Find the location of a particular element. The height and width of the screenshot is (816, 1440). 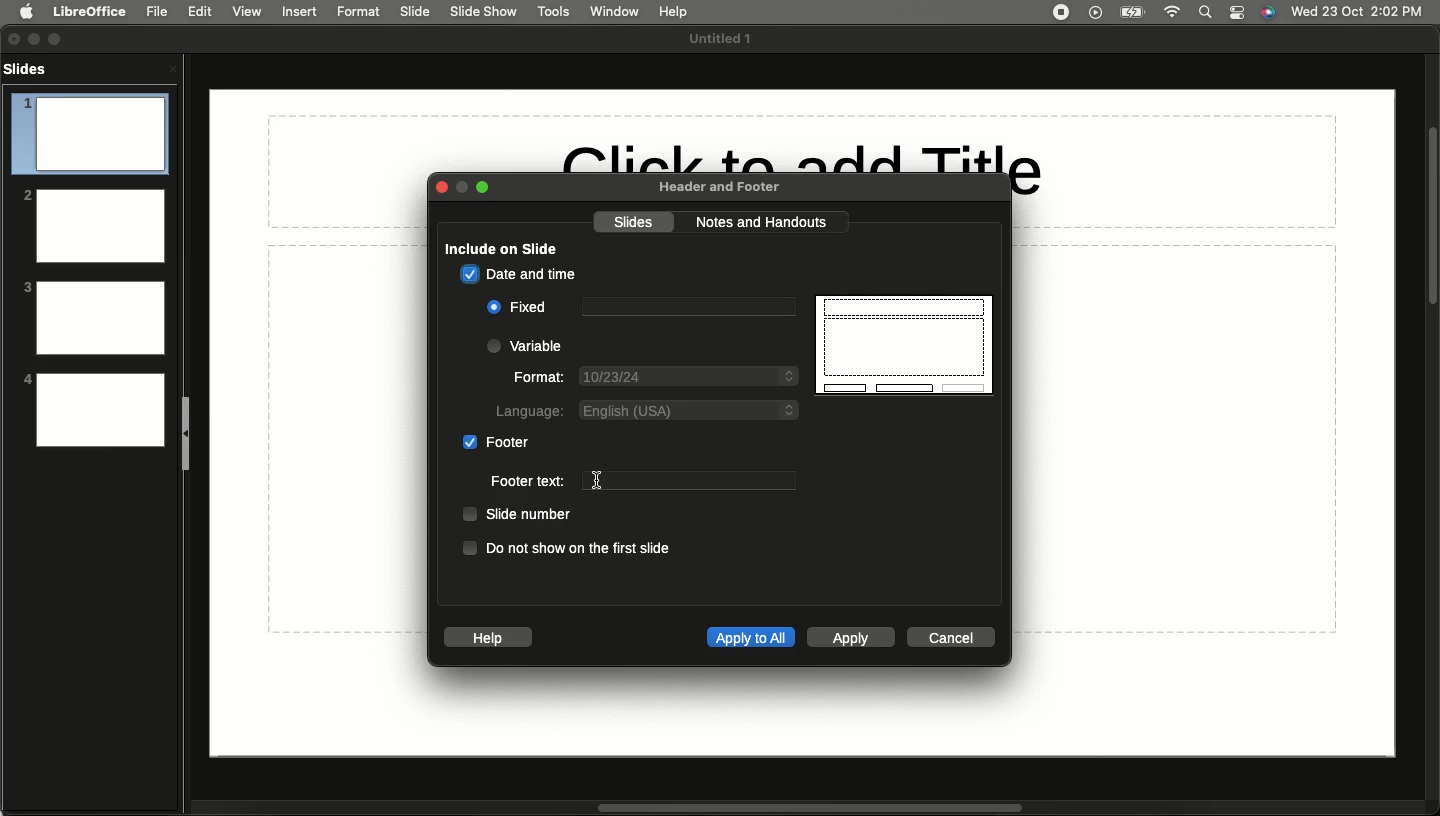

Slide show is located at coordinates (486, 12).